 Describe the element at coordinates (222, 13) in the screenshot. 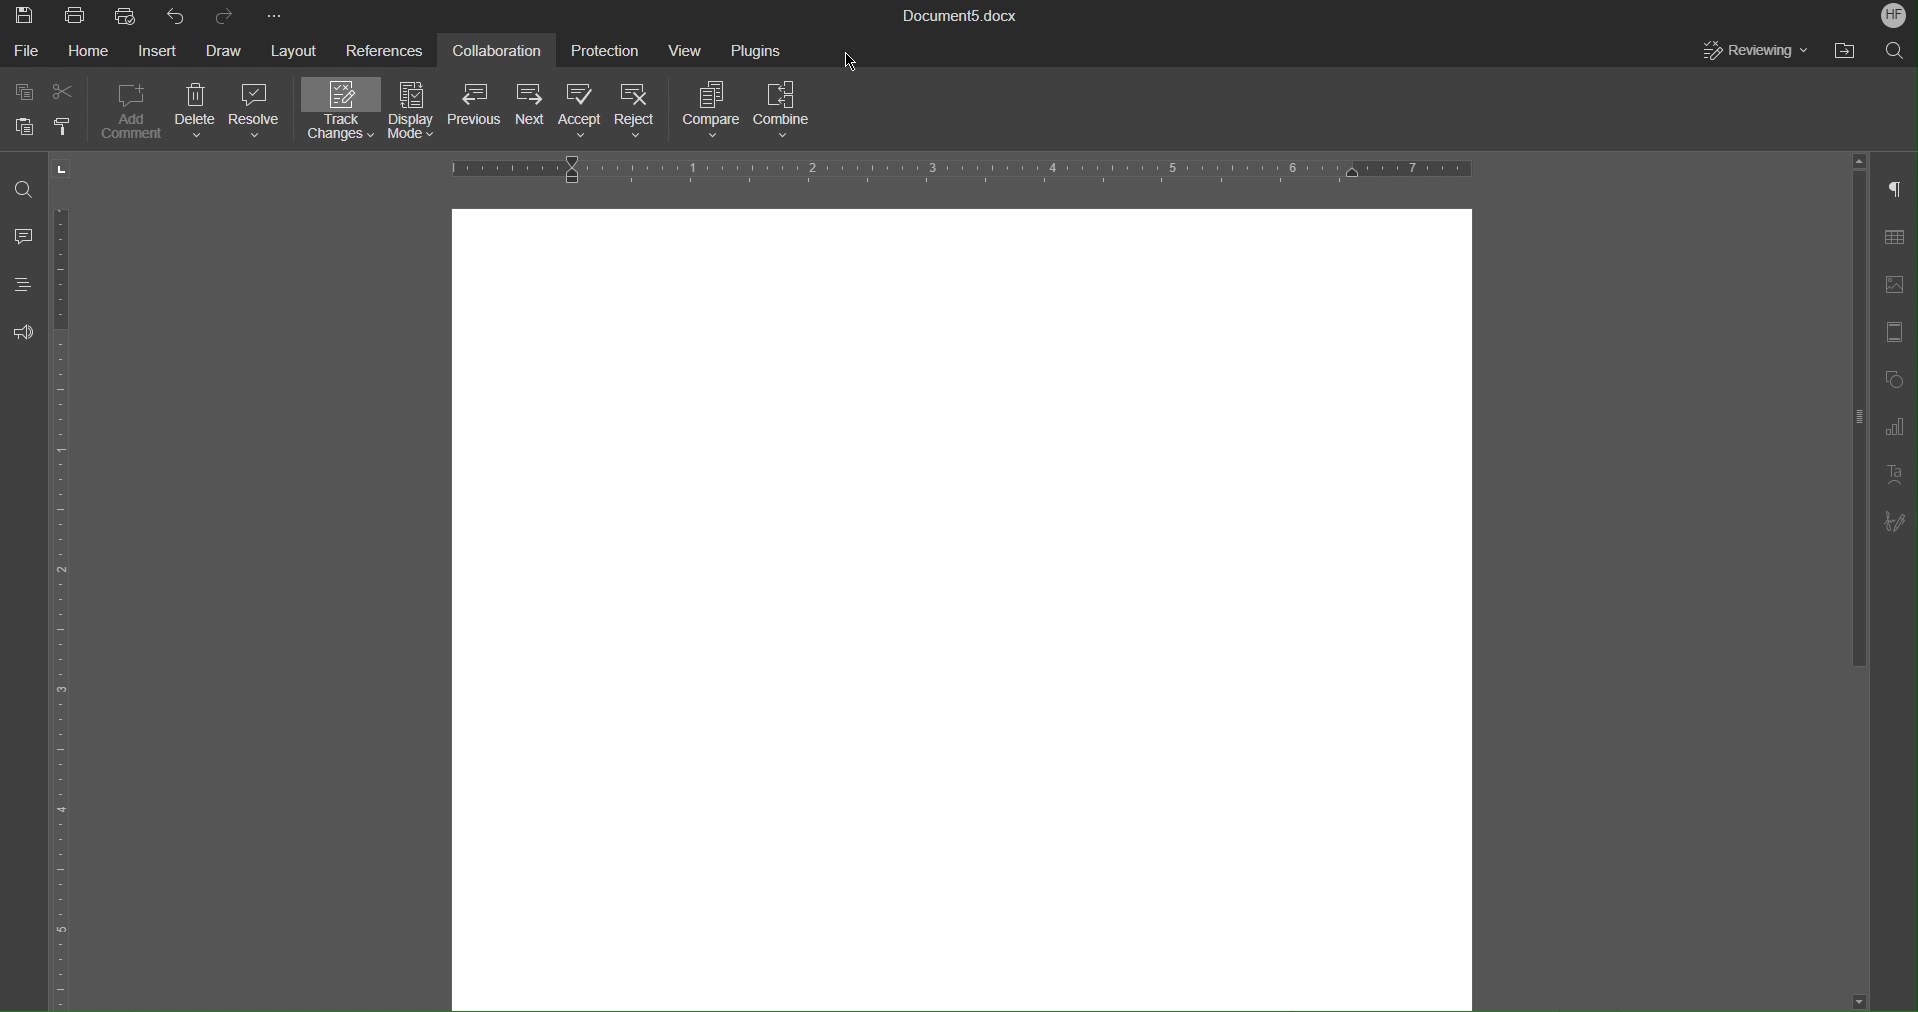

I see `Redo` at that location.